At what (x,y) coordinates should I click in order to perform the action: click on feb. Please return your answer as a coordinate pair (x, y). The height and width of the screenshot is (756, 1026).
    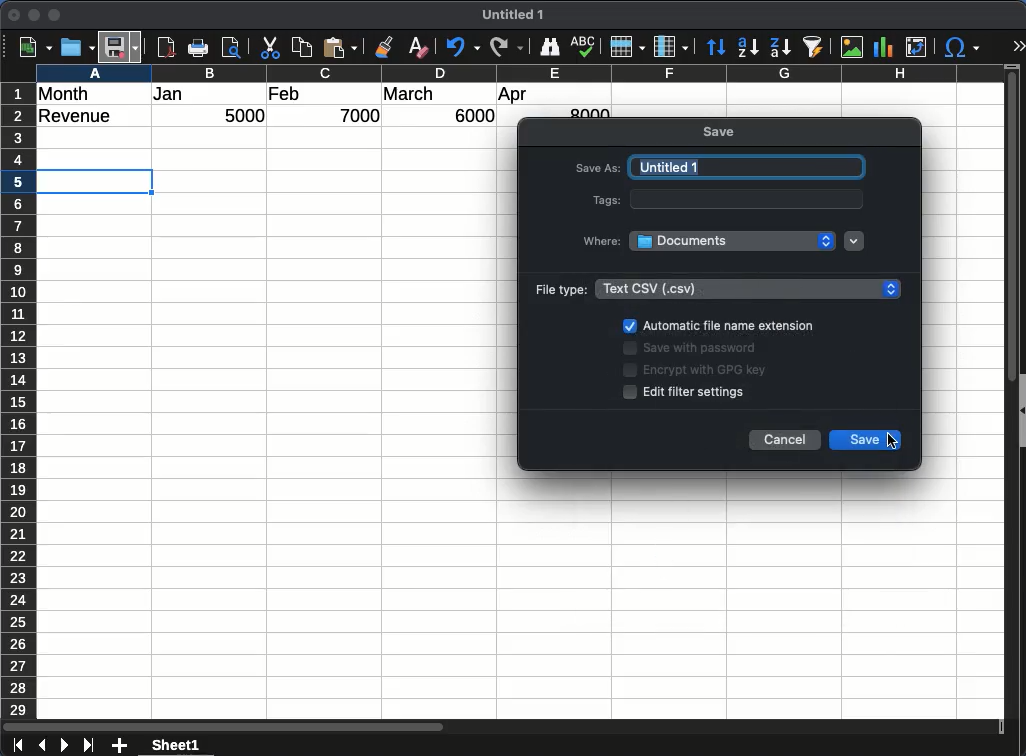
    Looking at the image, I should click on (284, 93).